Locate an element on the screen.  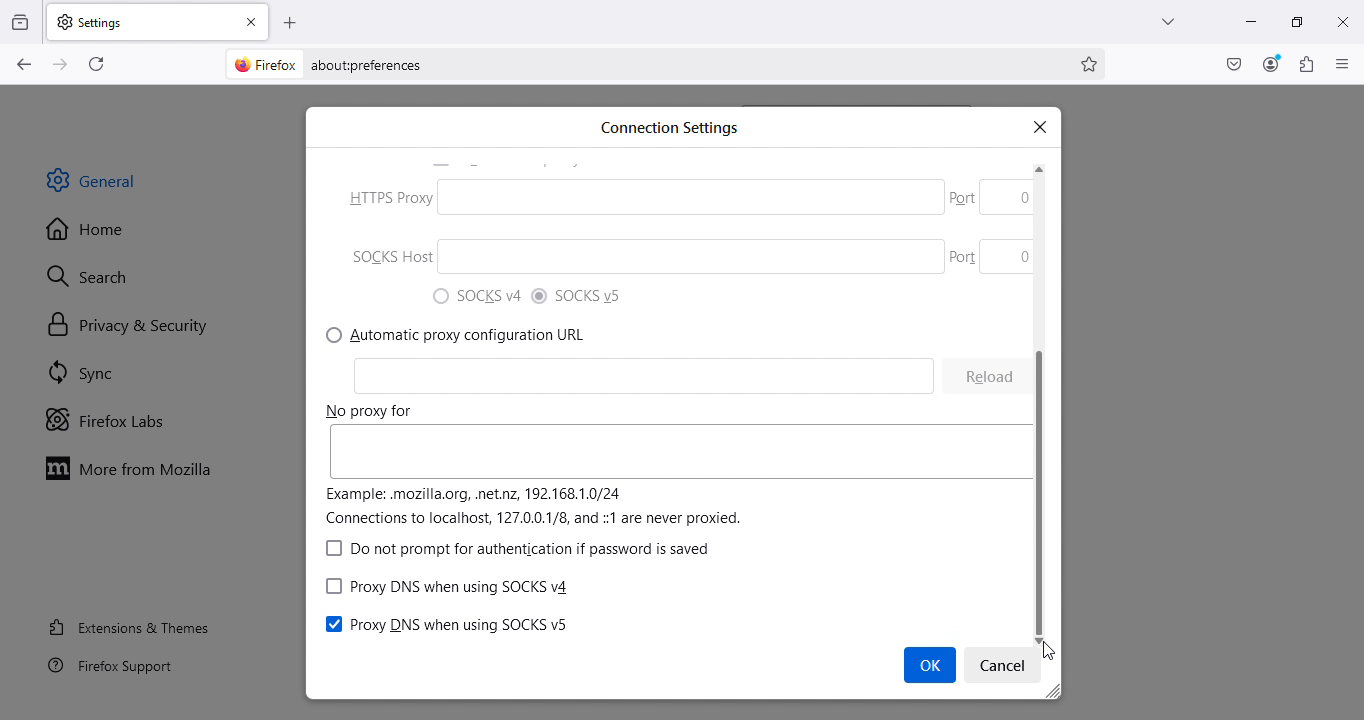
x |close is located at coordinates (1043, 126).